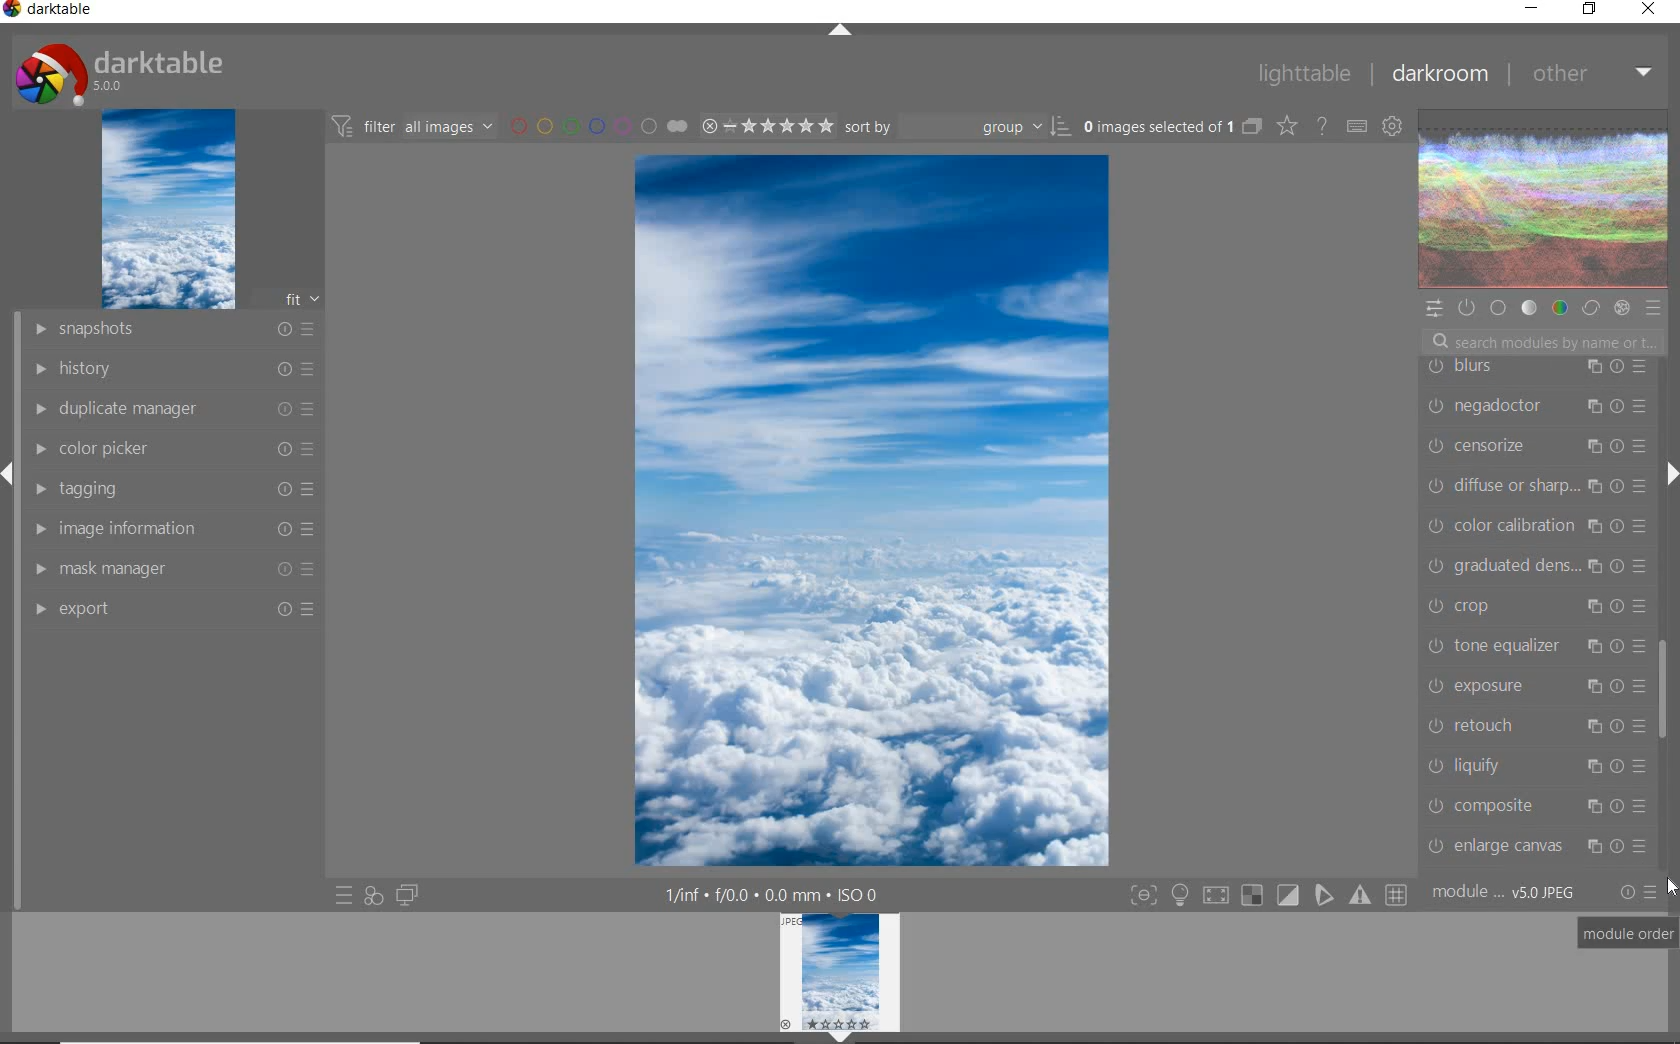 The image size is (1680, 1044). What do you see at coordinates (1467, 307) in the screenshot?
I see `SHOW ONLY ACTIVE MODULES` at bounding box center [1467, 307].